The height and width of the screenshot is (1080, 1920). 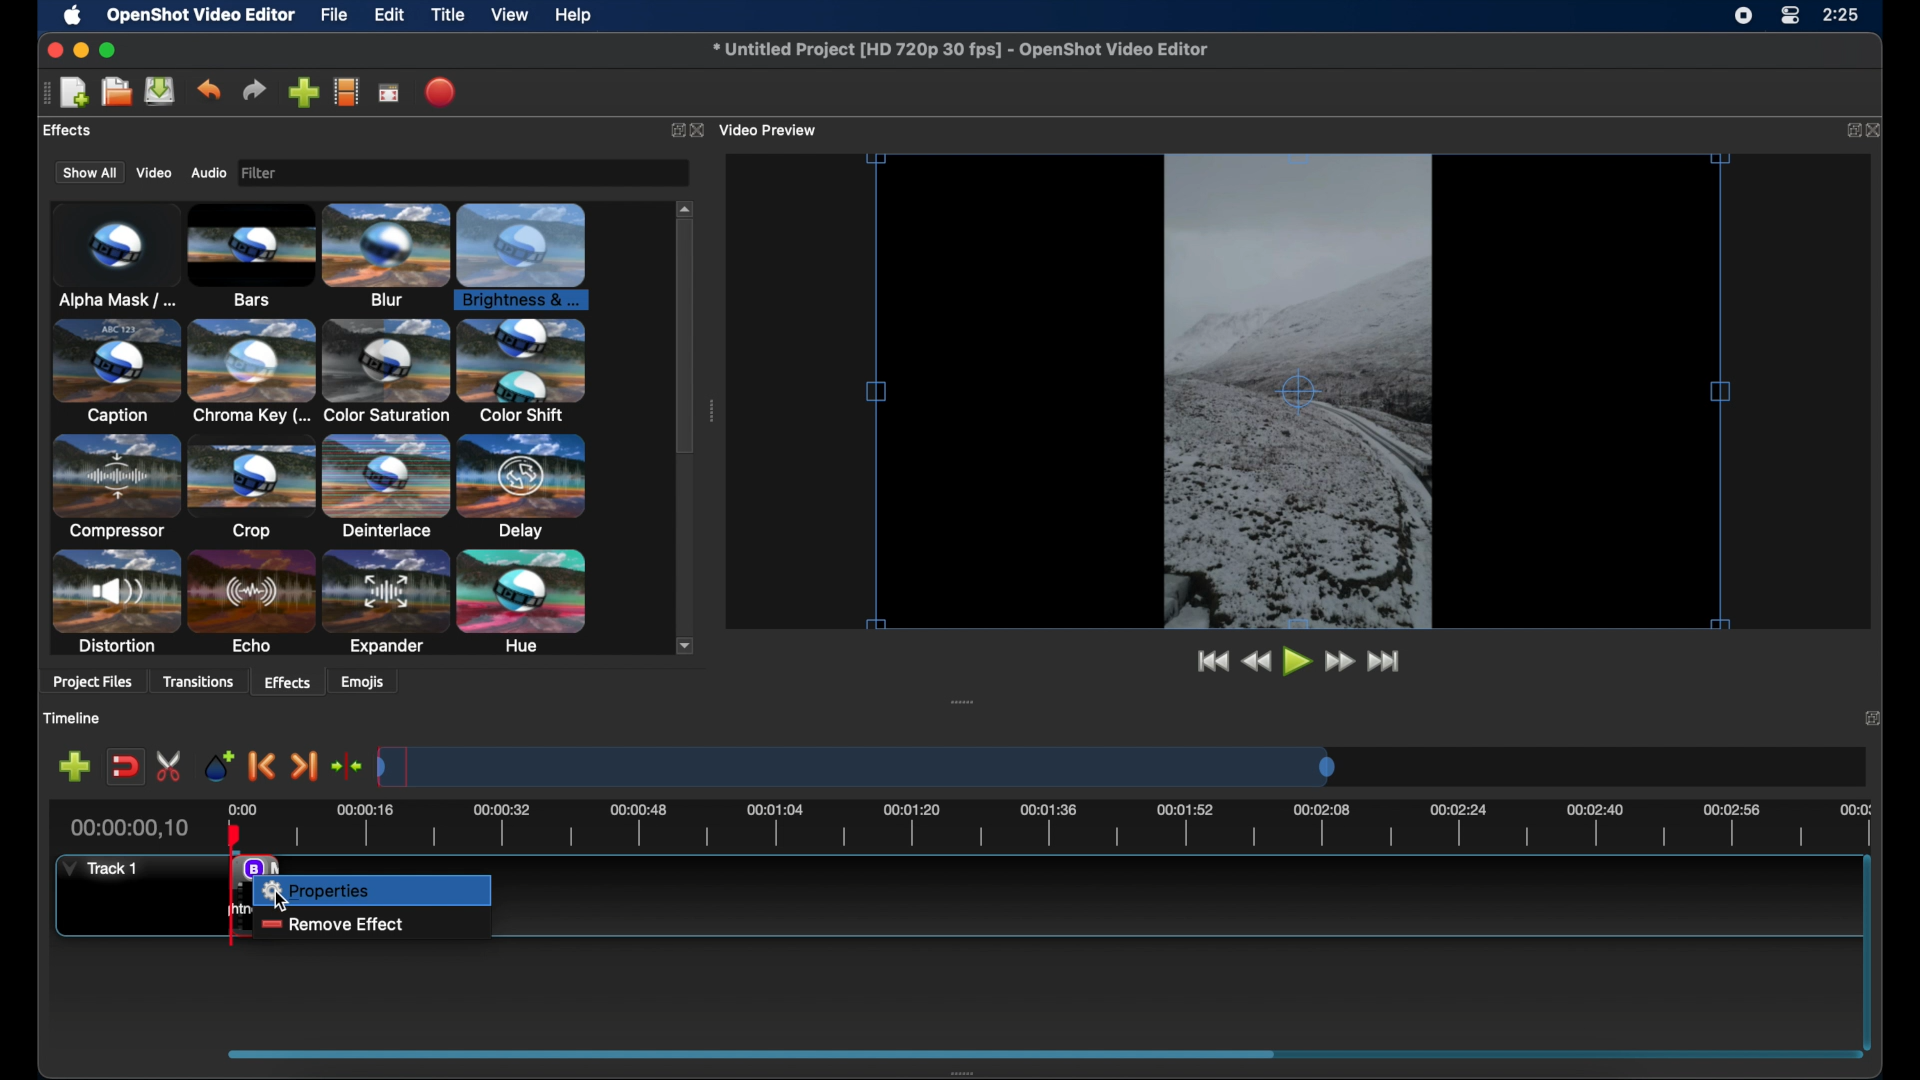 What do you see at coordinates (218, 764) in the screenshot?
I see `add marker` at bounding box center [218, 764].